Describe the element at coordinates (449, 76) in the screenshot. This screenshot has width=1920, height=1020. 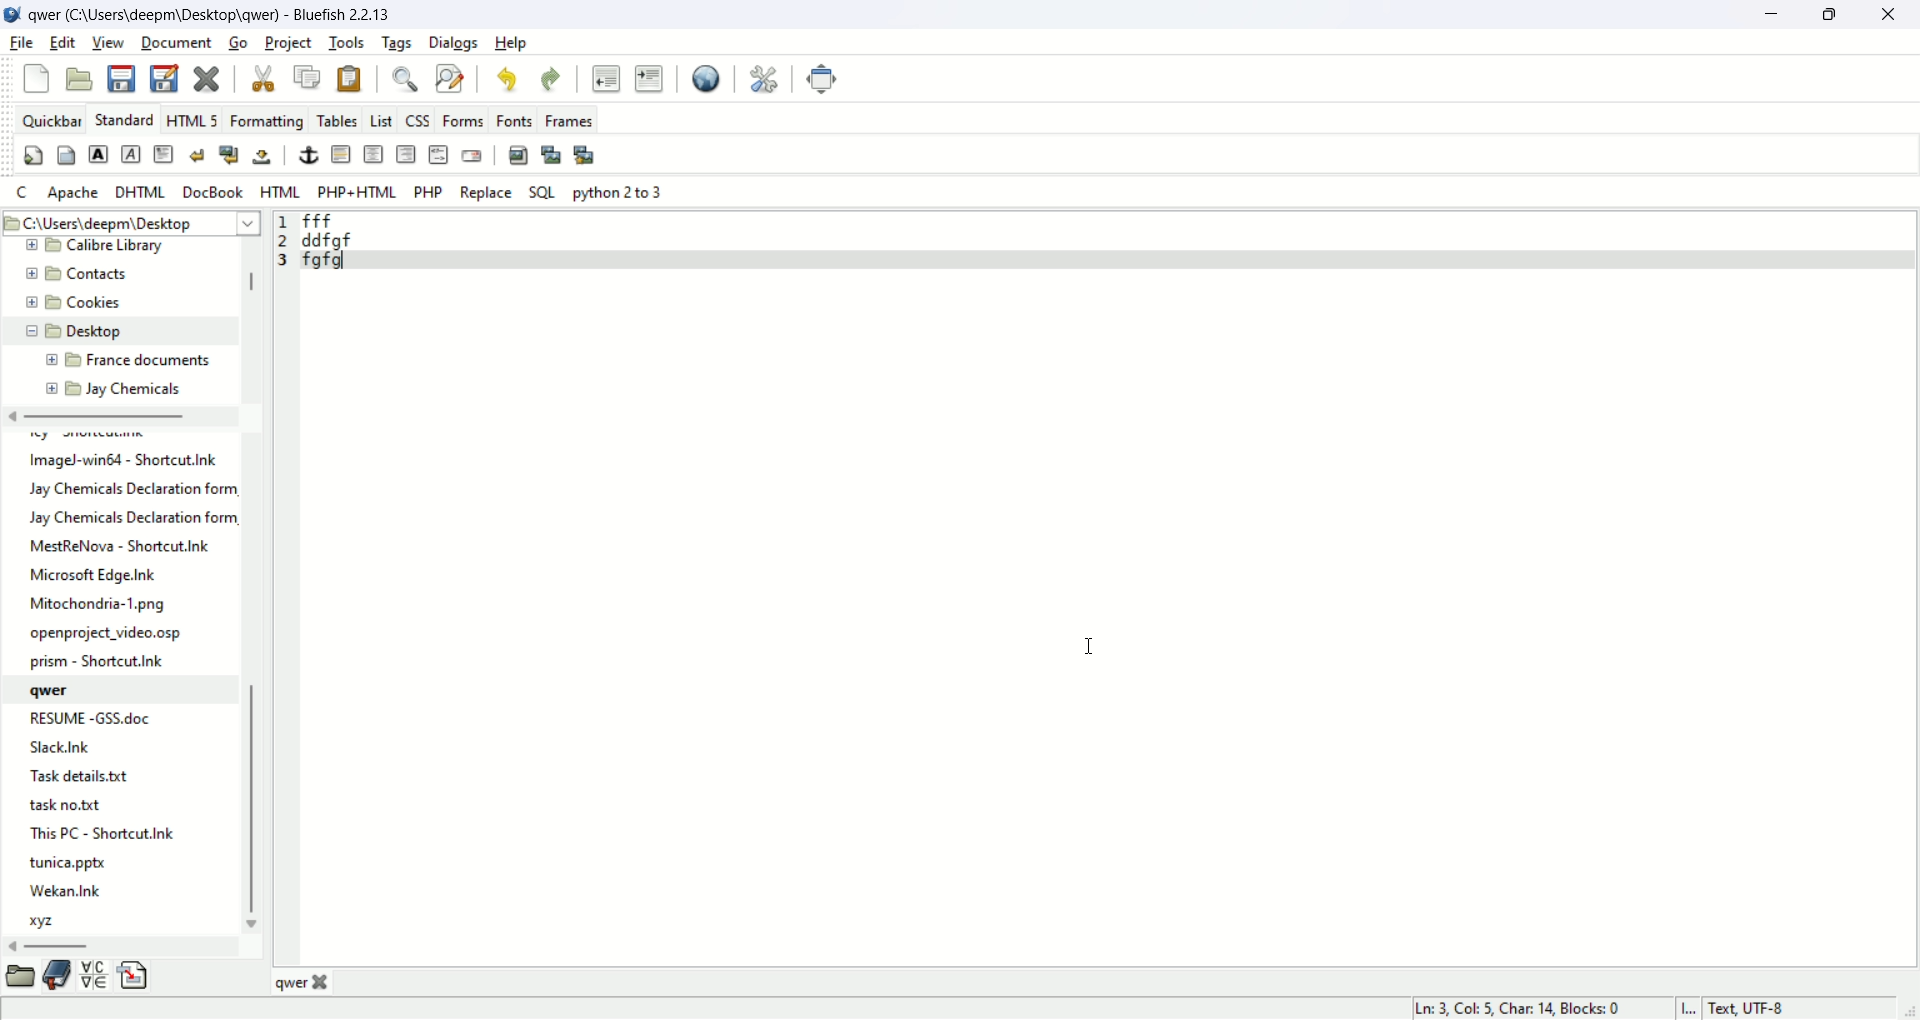
I see `advanced find and replace` at that location.